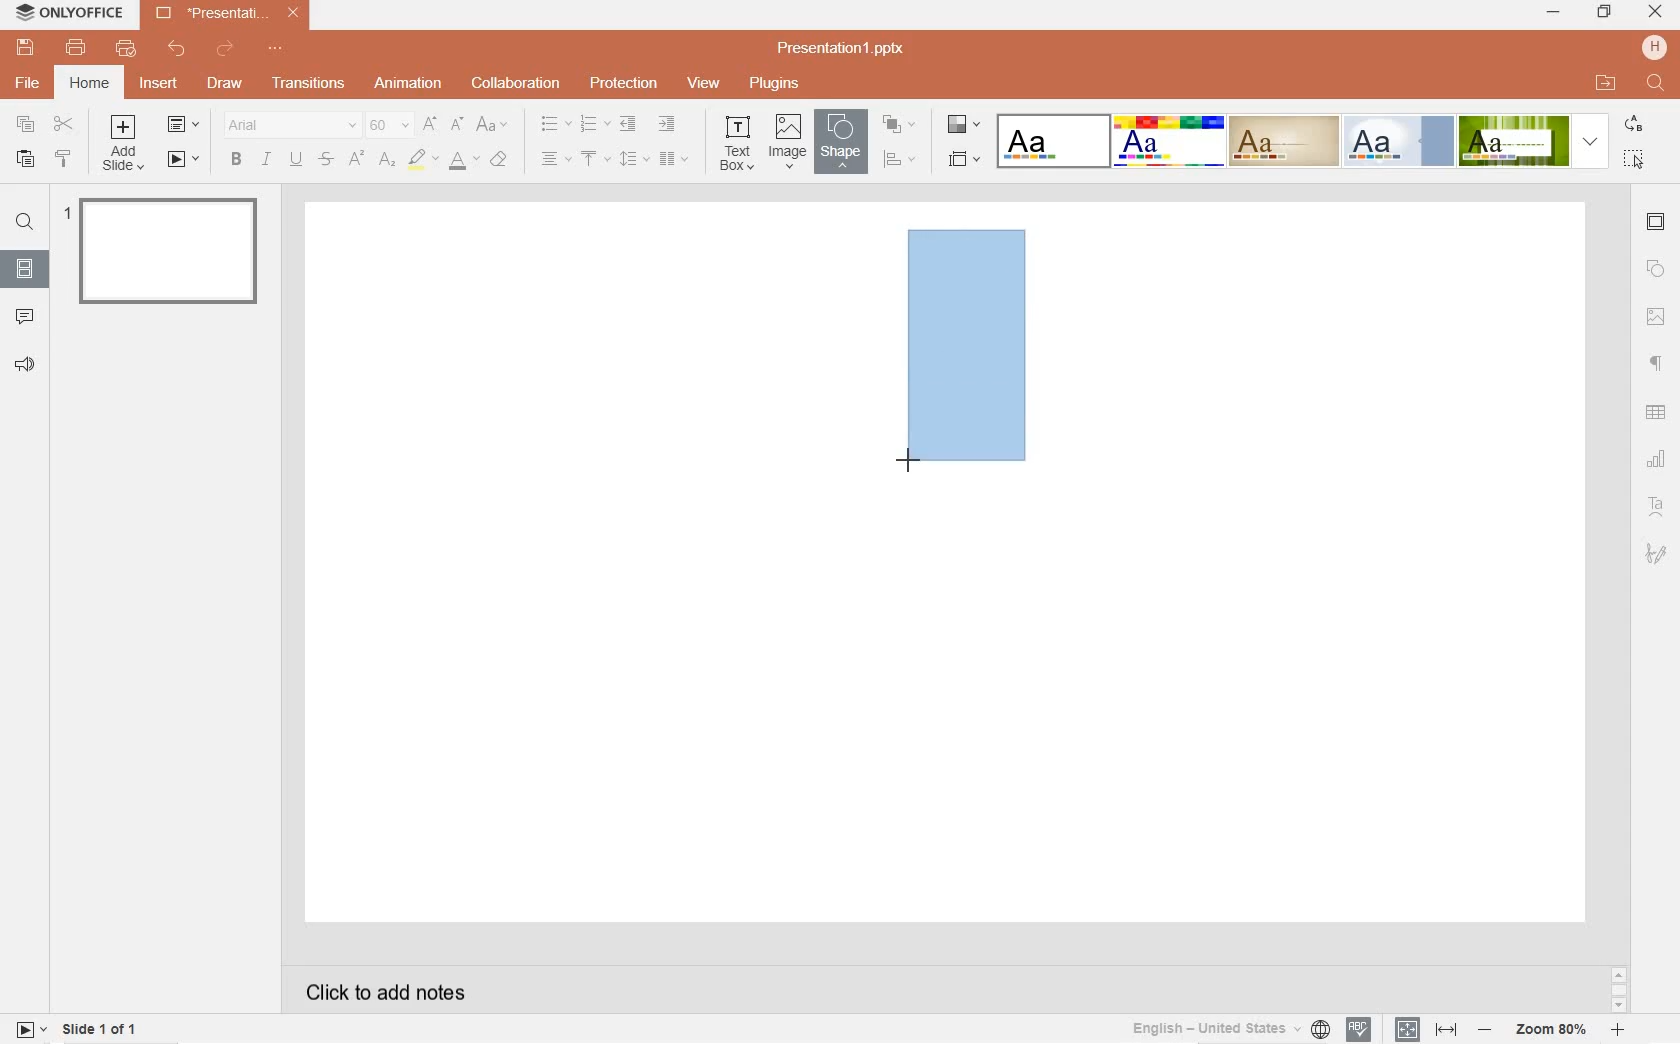 The height and width of the screenshot is (1044, 1680). Describe the element at coordinates (177, 49) in the screenshot. I see `undo` at that location.